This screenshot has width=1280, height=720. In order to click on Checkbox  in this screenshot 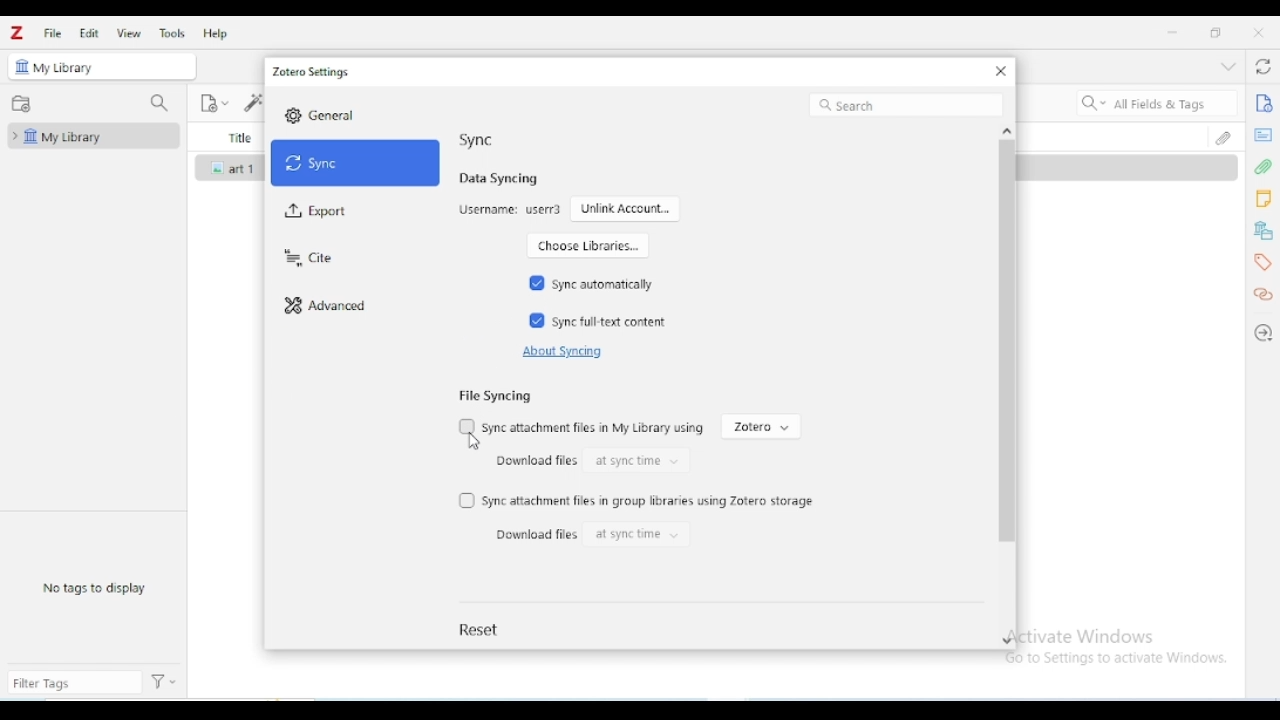, I will do `click(467, 425)`.